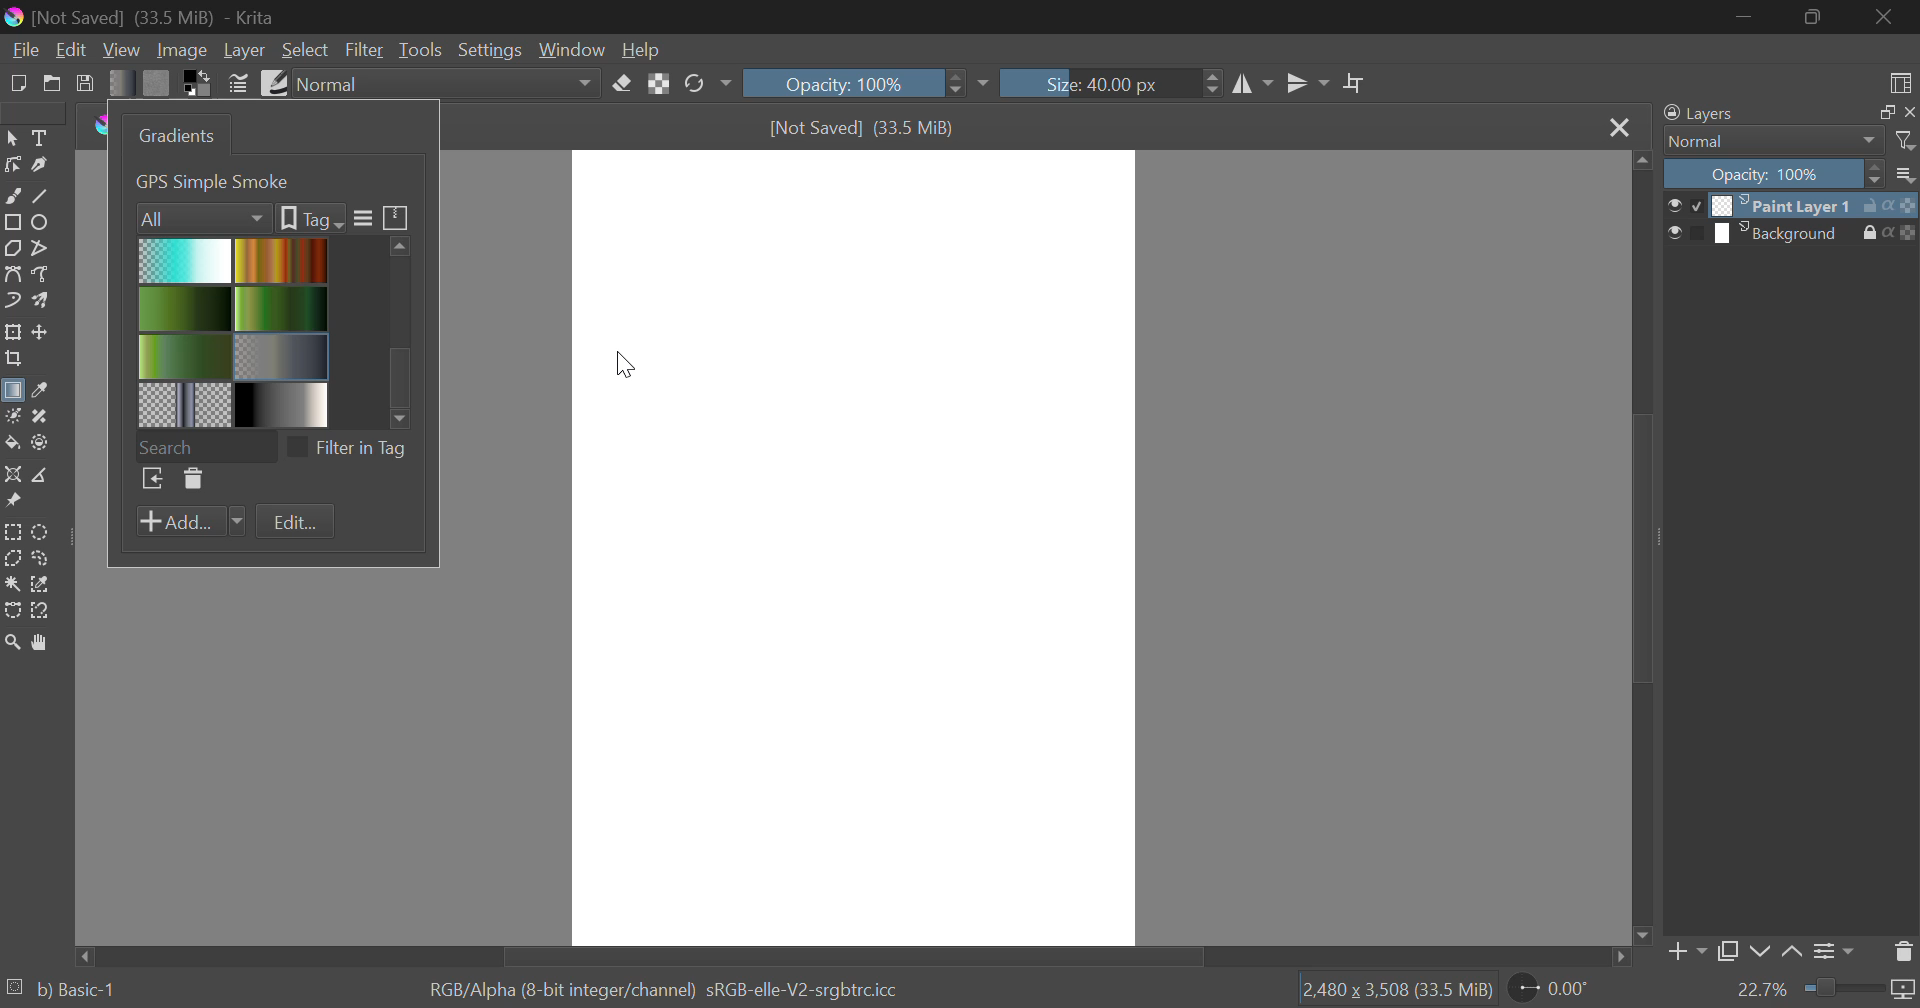 This screenshot has width=1920, height=1008. I want to click on Background, so click(1786, 233).